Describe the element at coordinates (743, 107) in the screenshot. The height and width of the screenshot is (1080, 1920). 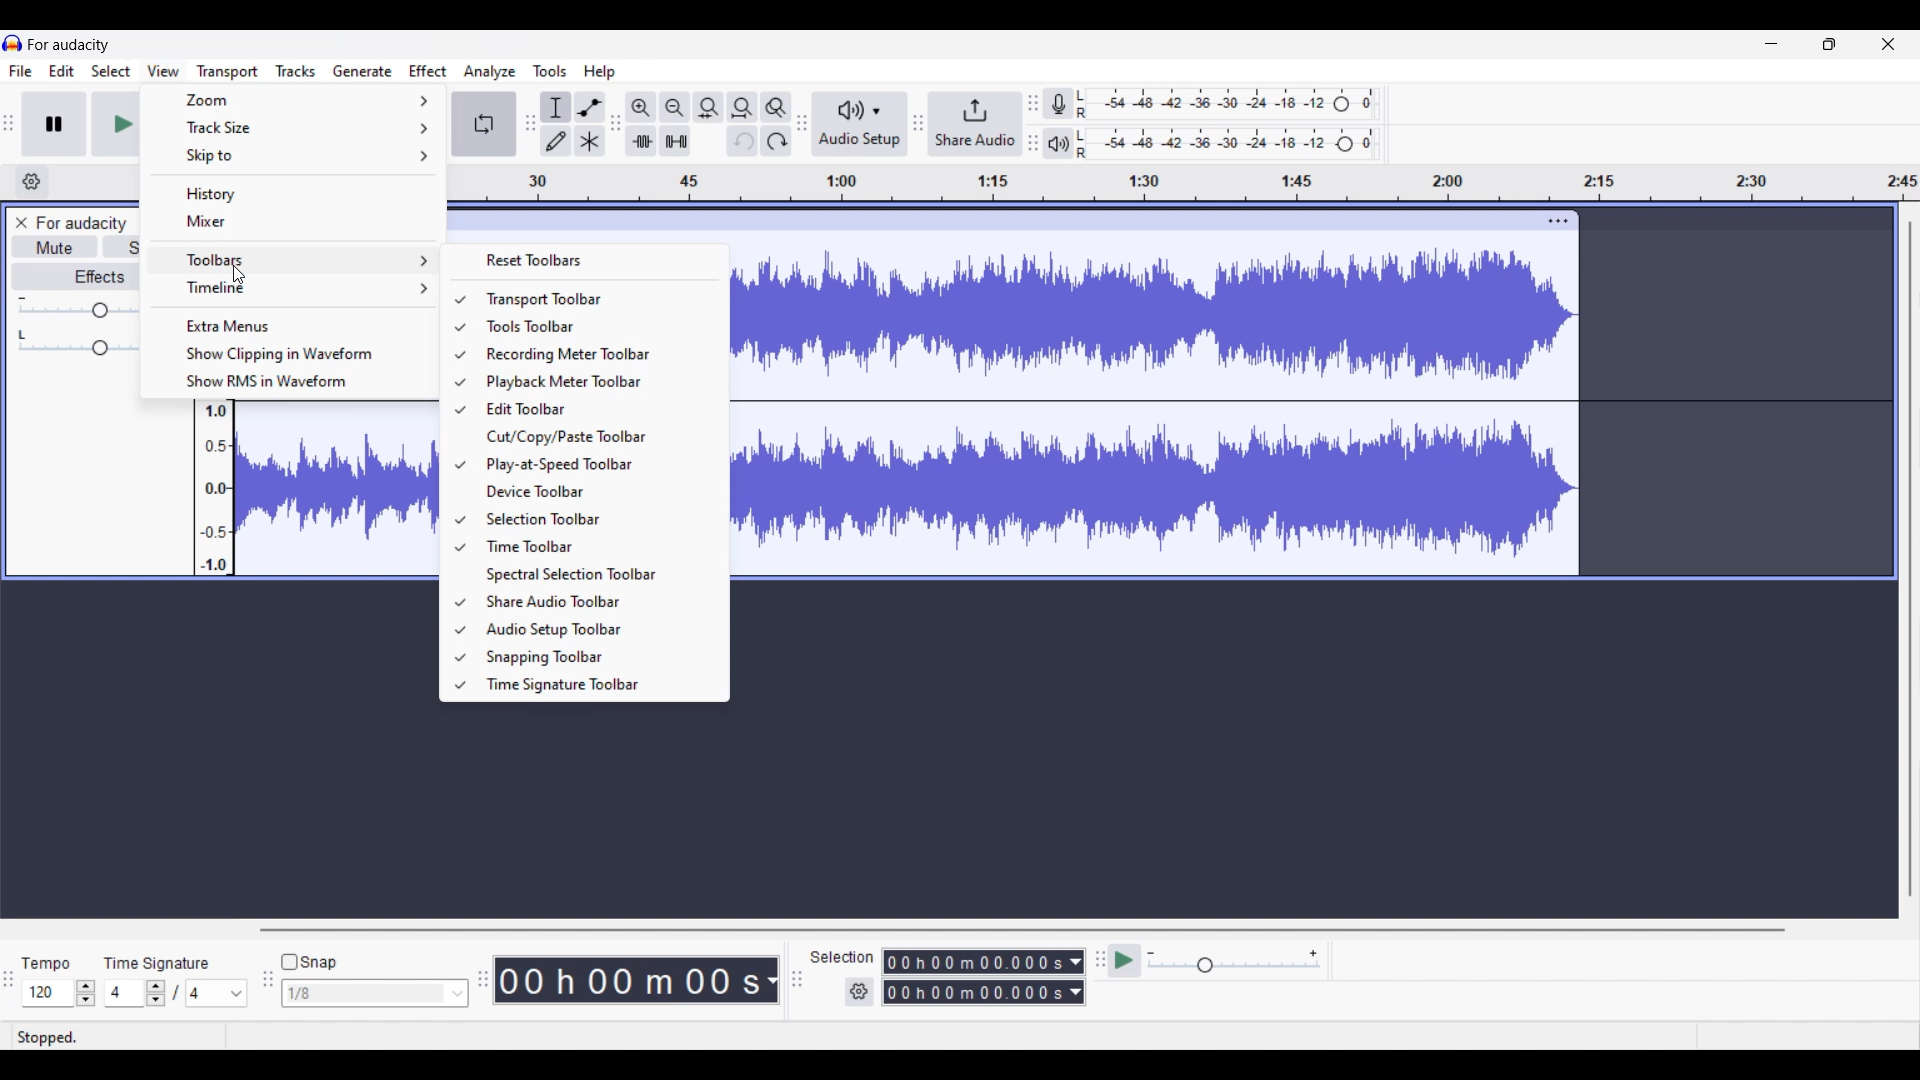
I see `Fit projection to width` at that location.